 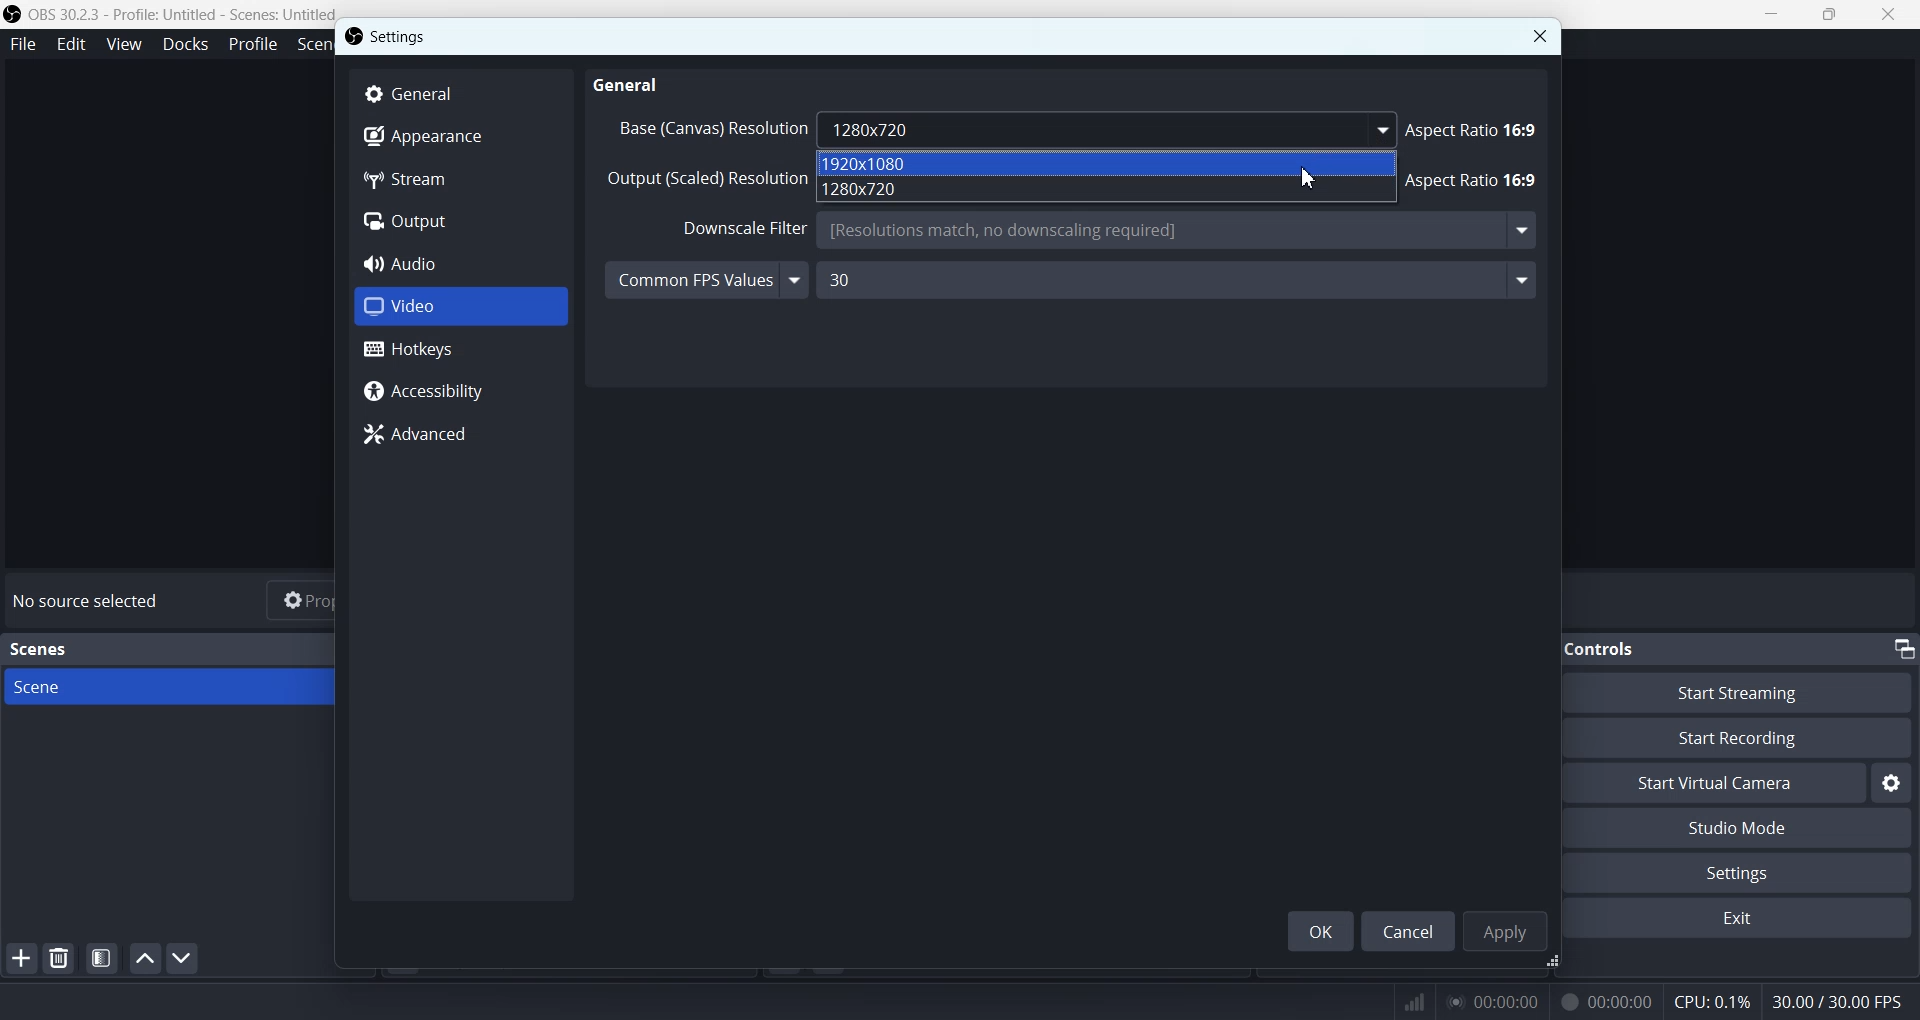 I want to click on View, so click(x=123, y=43).